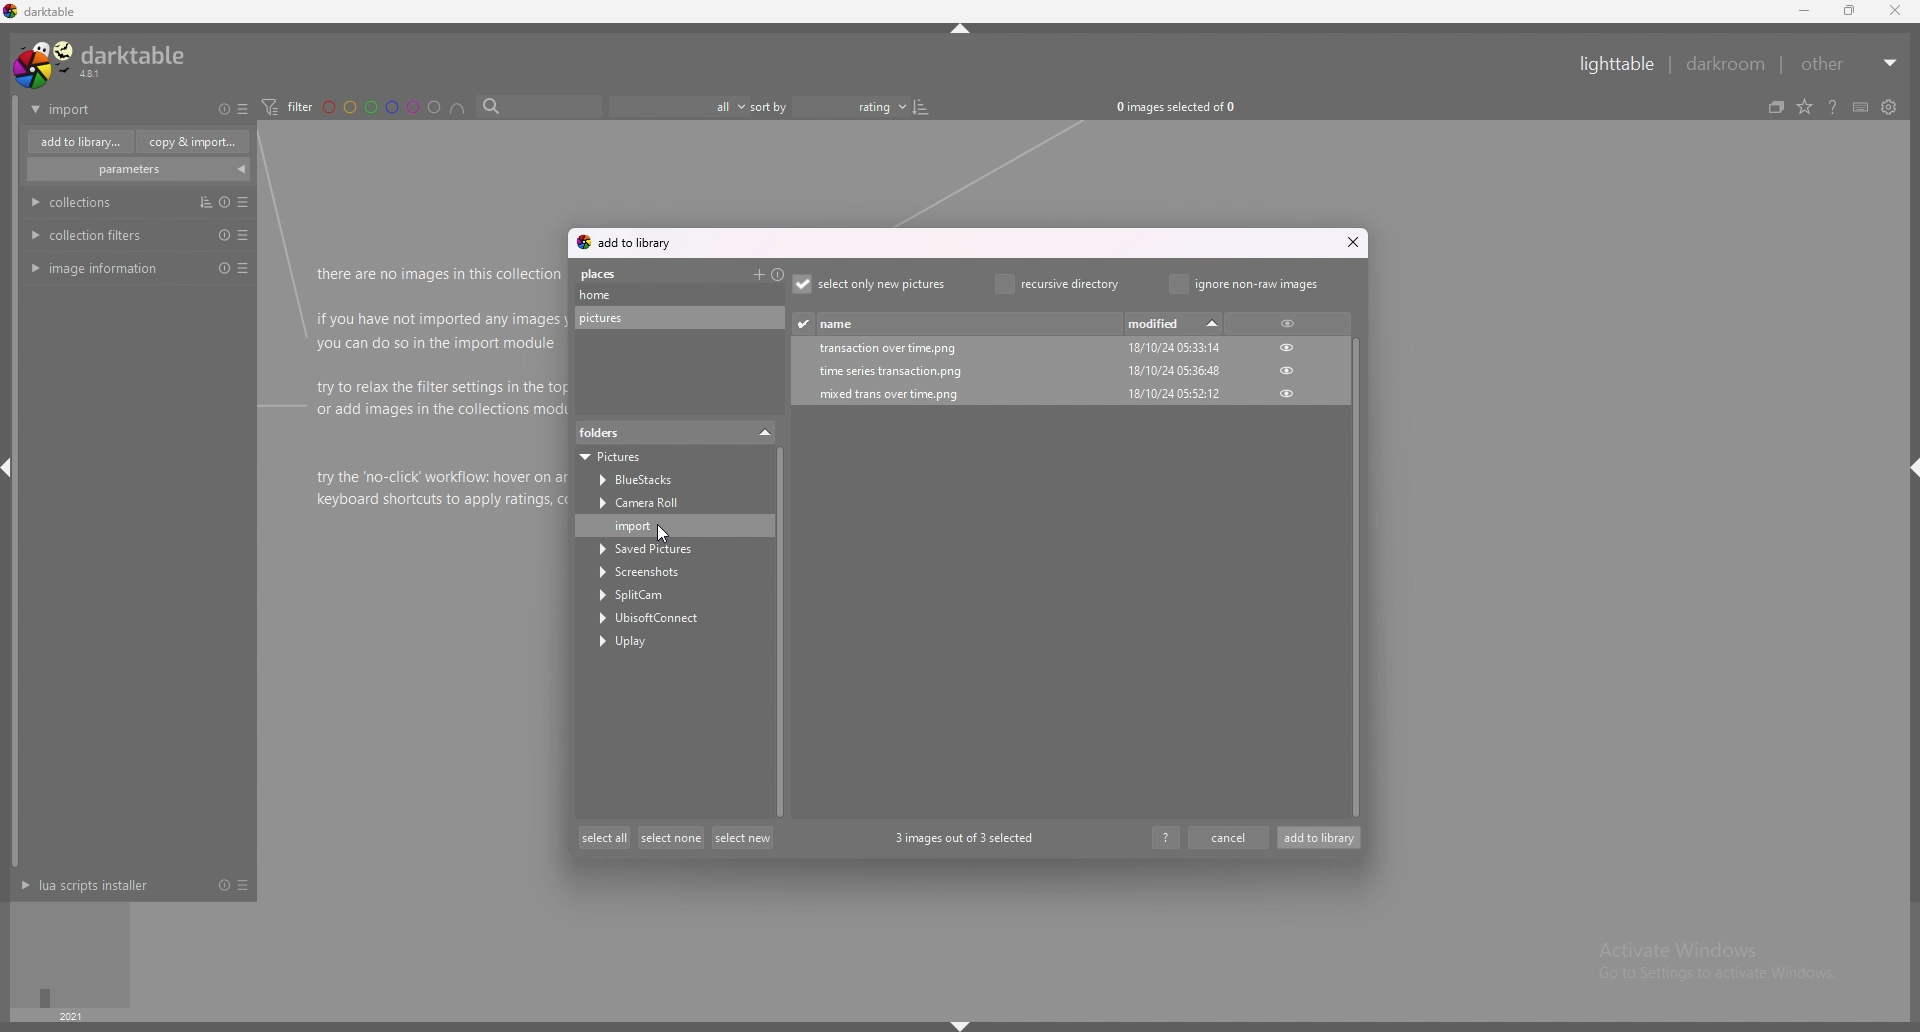  What do you see at coordinates (81, 142) in the screenshot?
I see `add to library` at bounding box center [81, 142].